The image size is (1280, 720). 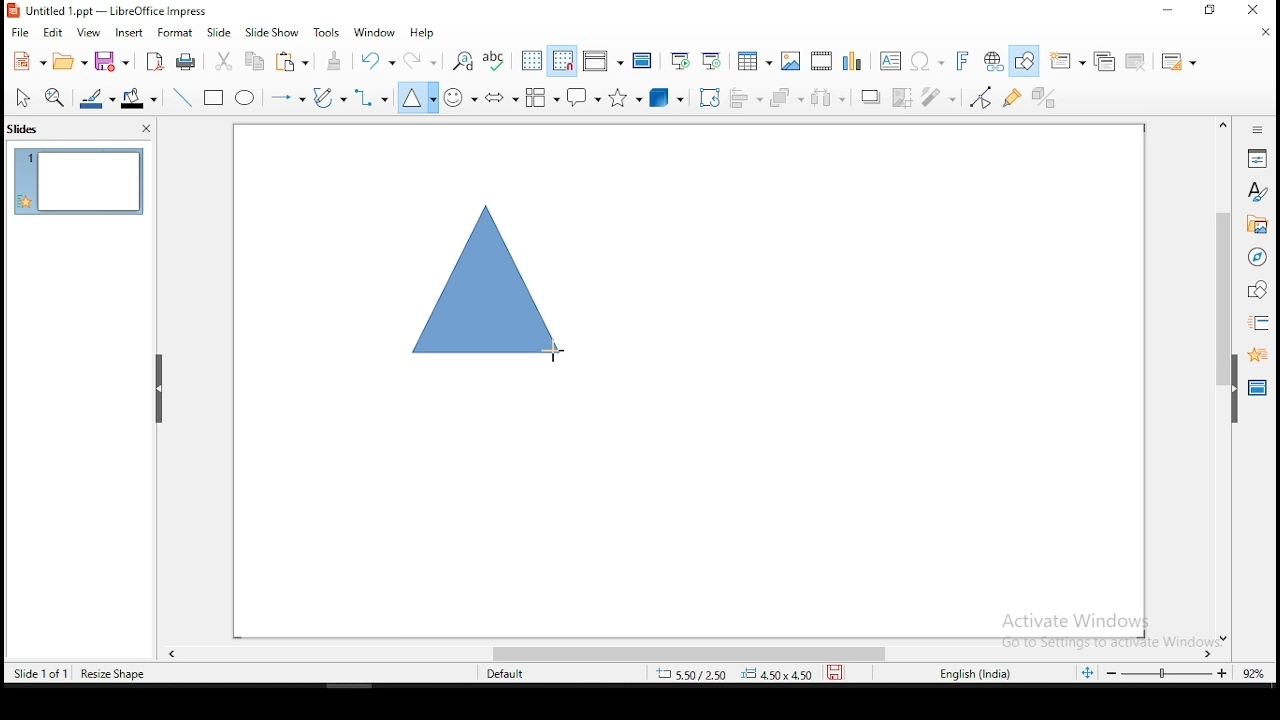 I want to click on edit, so click(x=52, y=33).